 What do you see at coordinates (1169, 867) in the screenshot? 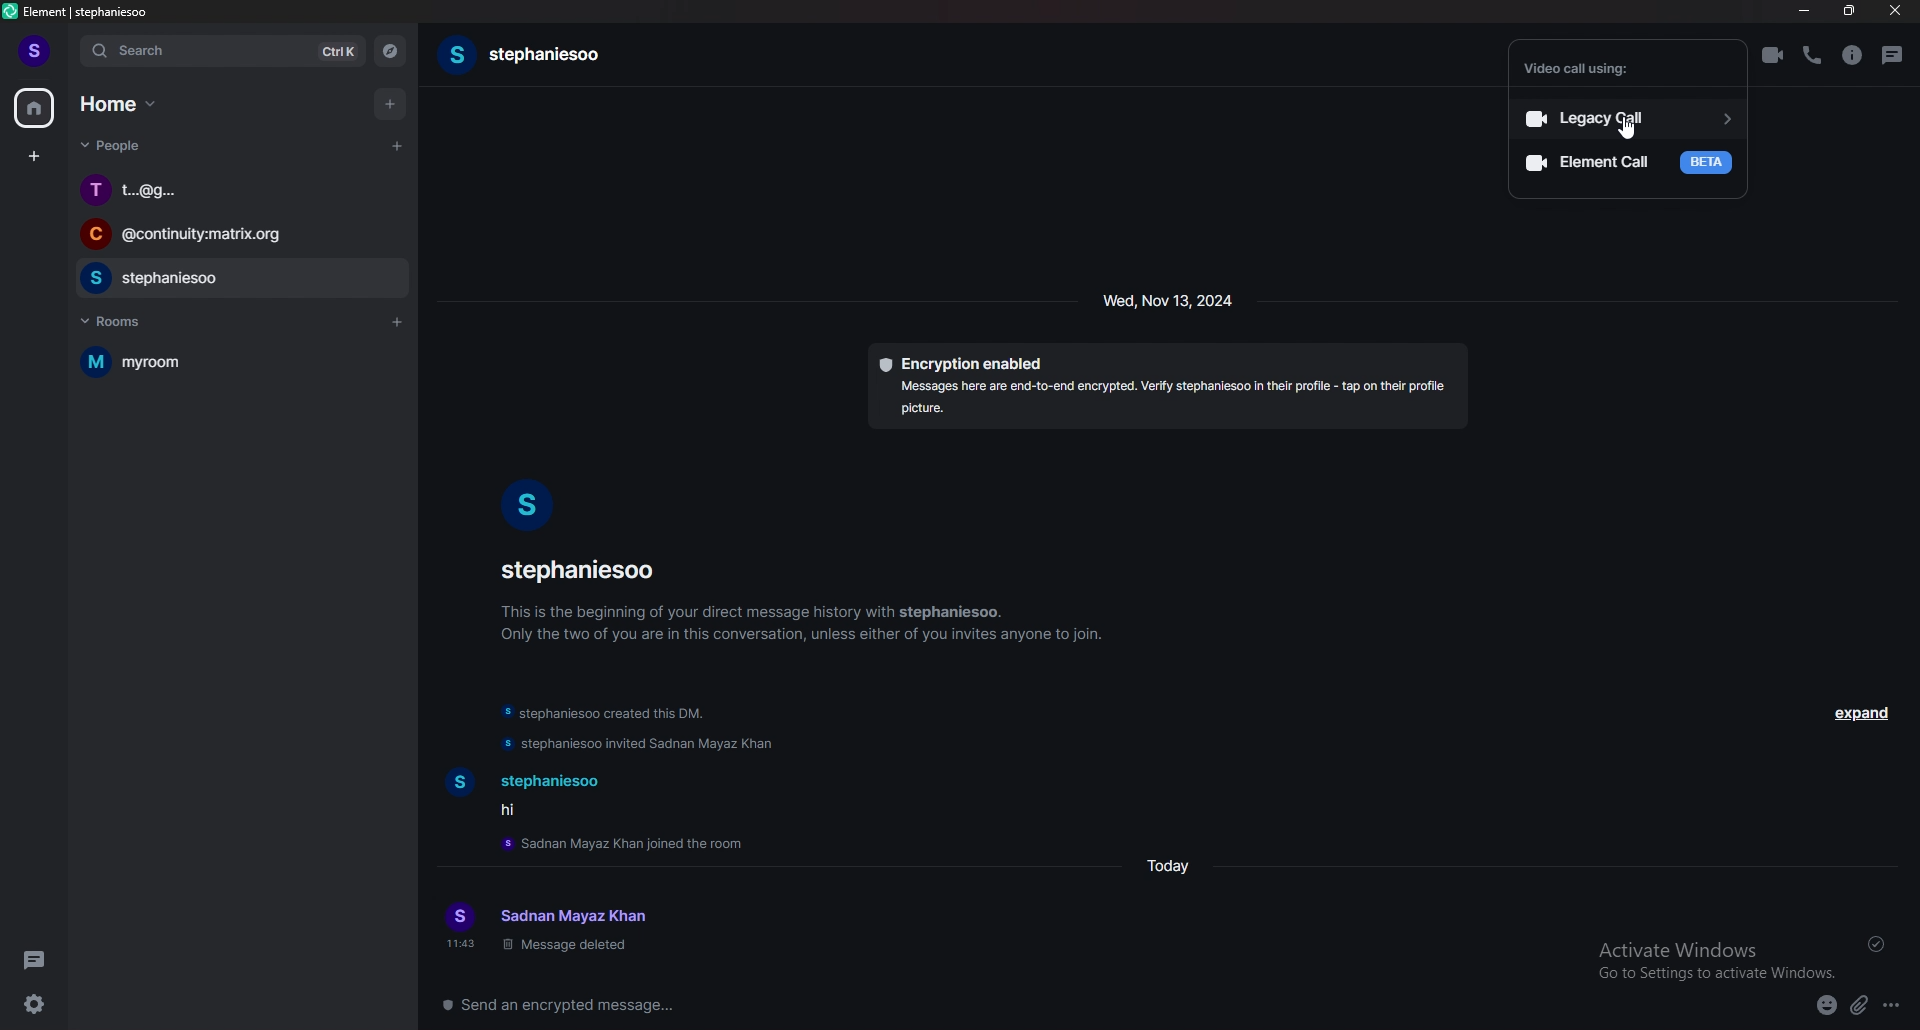
I see `time` at bounding box center [1169, 867].